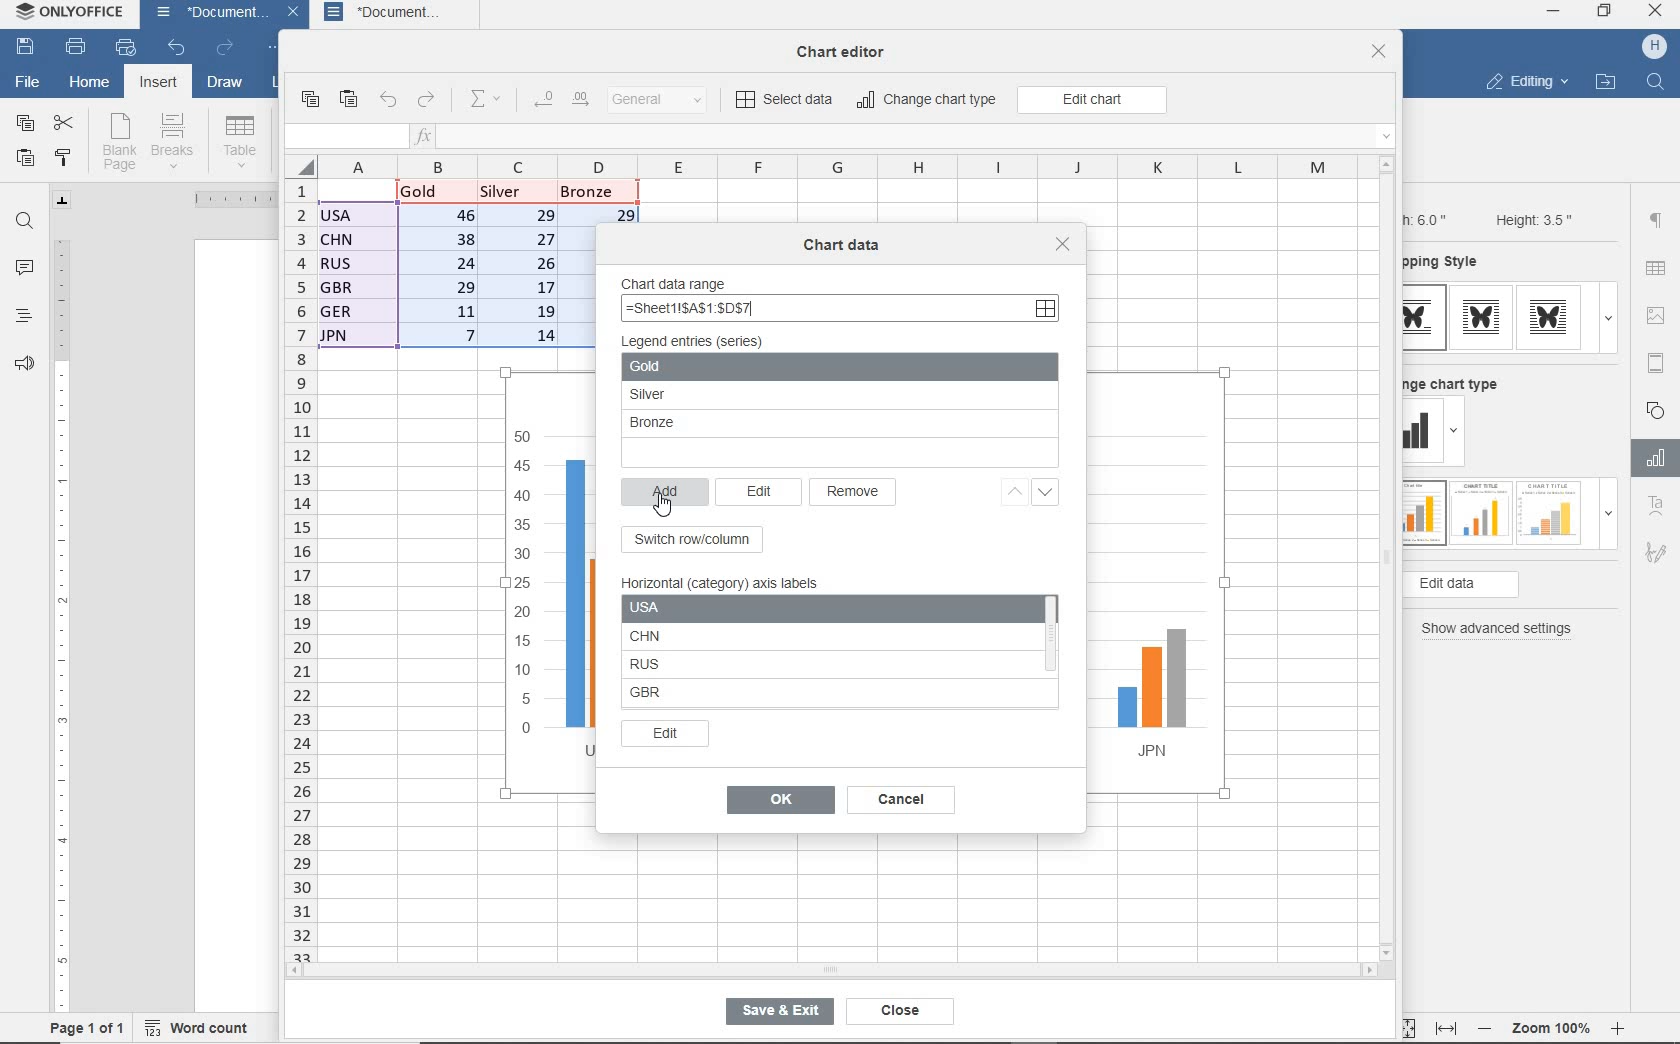  I want to click on copy style, so click(65, 157).